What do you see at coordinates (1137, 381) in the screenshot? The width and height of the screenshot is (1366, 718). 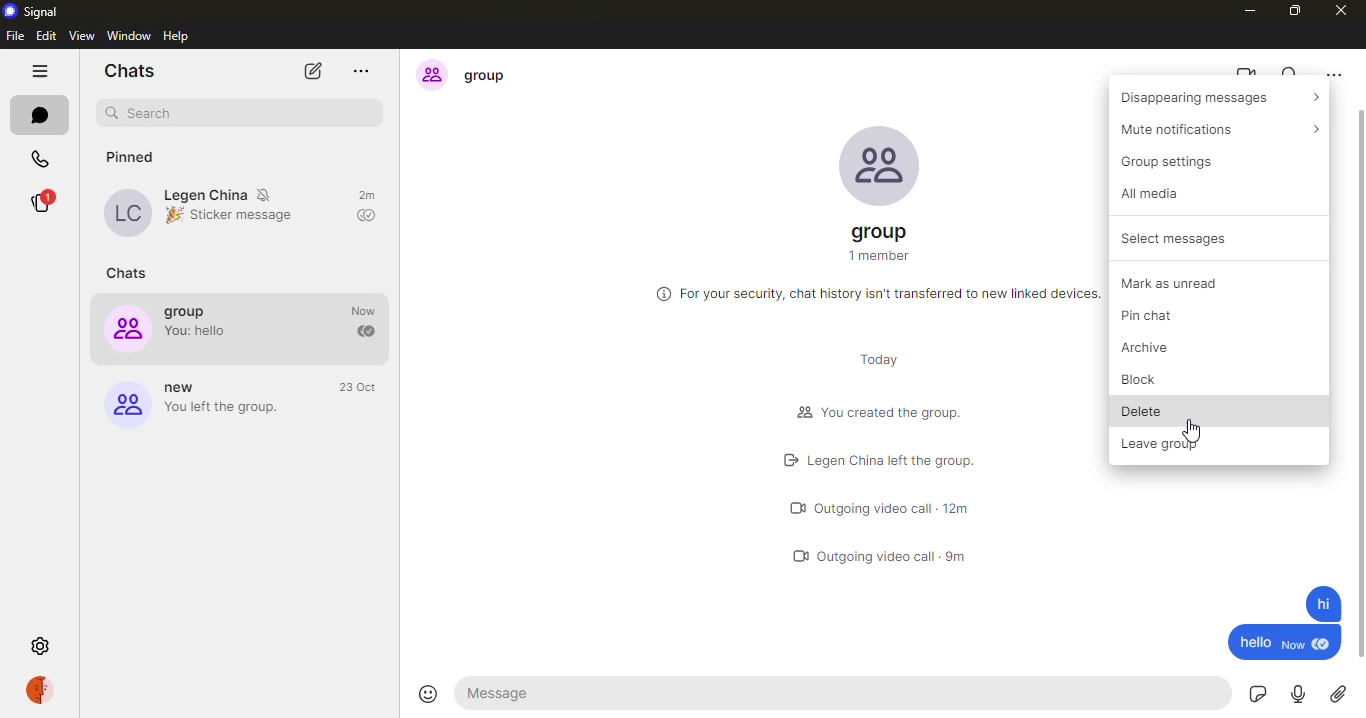 I see `block` at bounding box center [1137, 381].